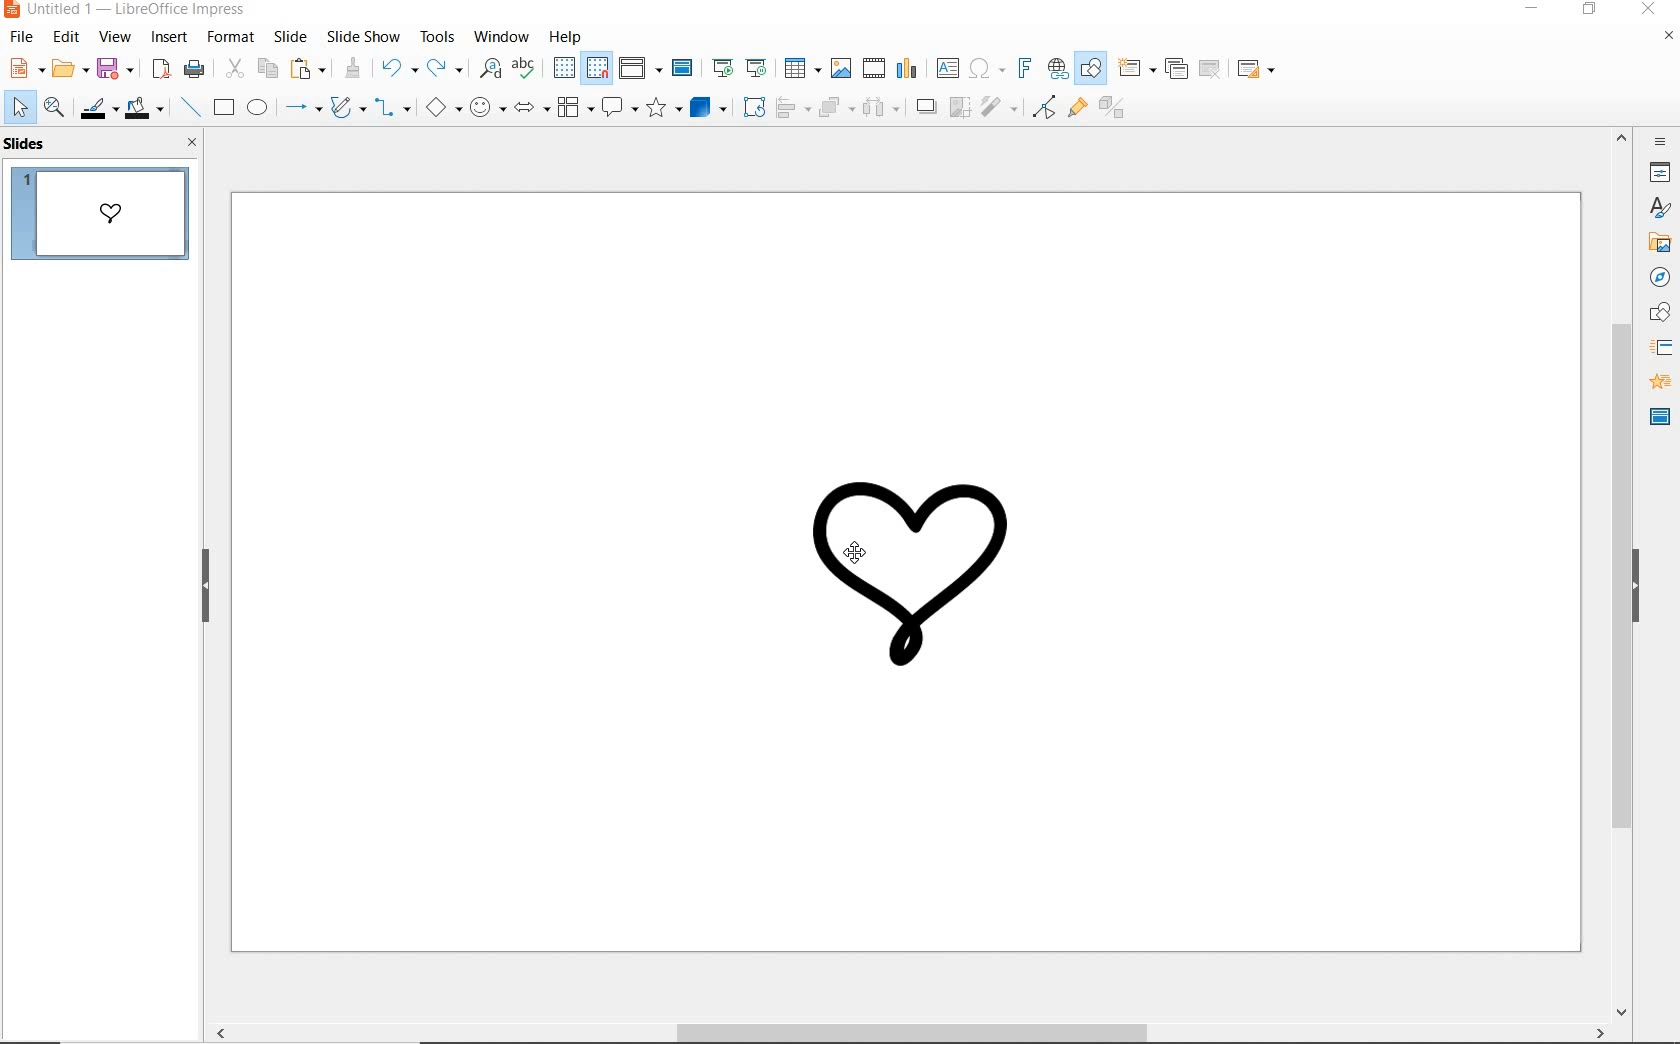 This screenshot has height=1044, width=1680. What do you see at coordinates (21, 39) in the screenshot?
I see `file` at bounding box center [21, 39].